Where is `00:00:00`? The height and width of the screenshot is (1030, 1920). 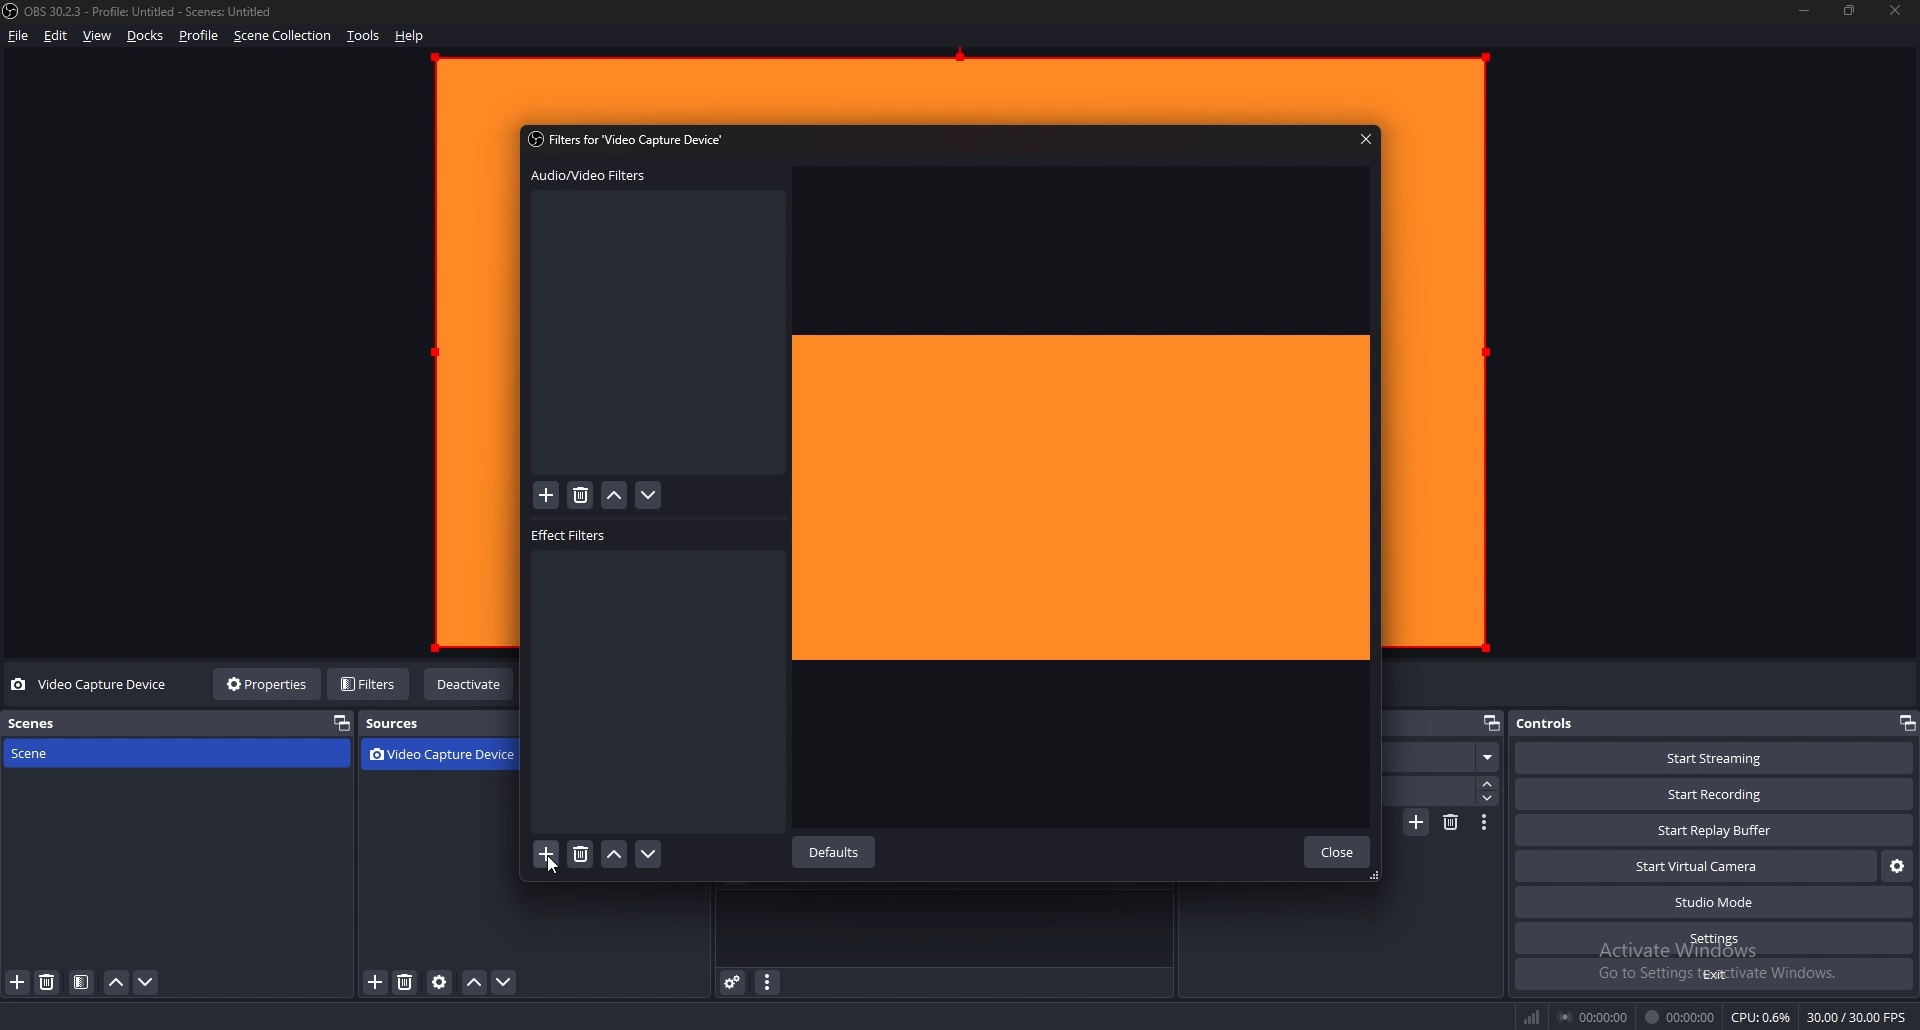
00:00:00 is located at coordinates (1593, 1017).